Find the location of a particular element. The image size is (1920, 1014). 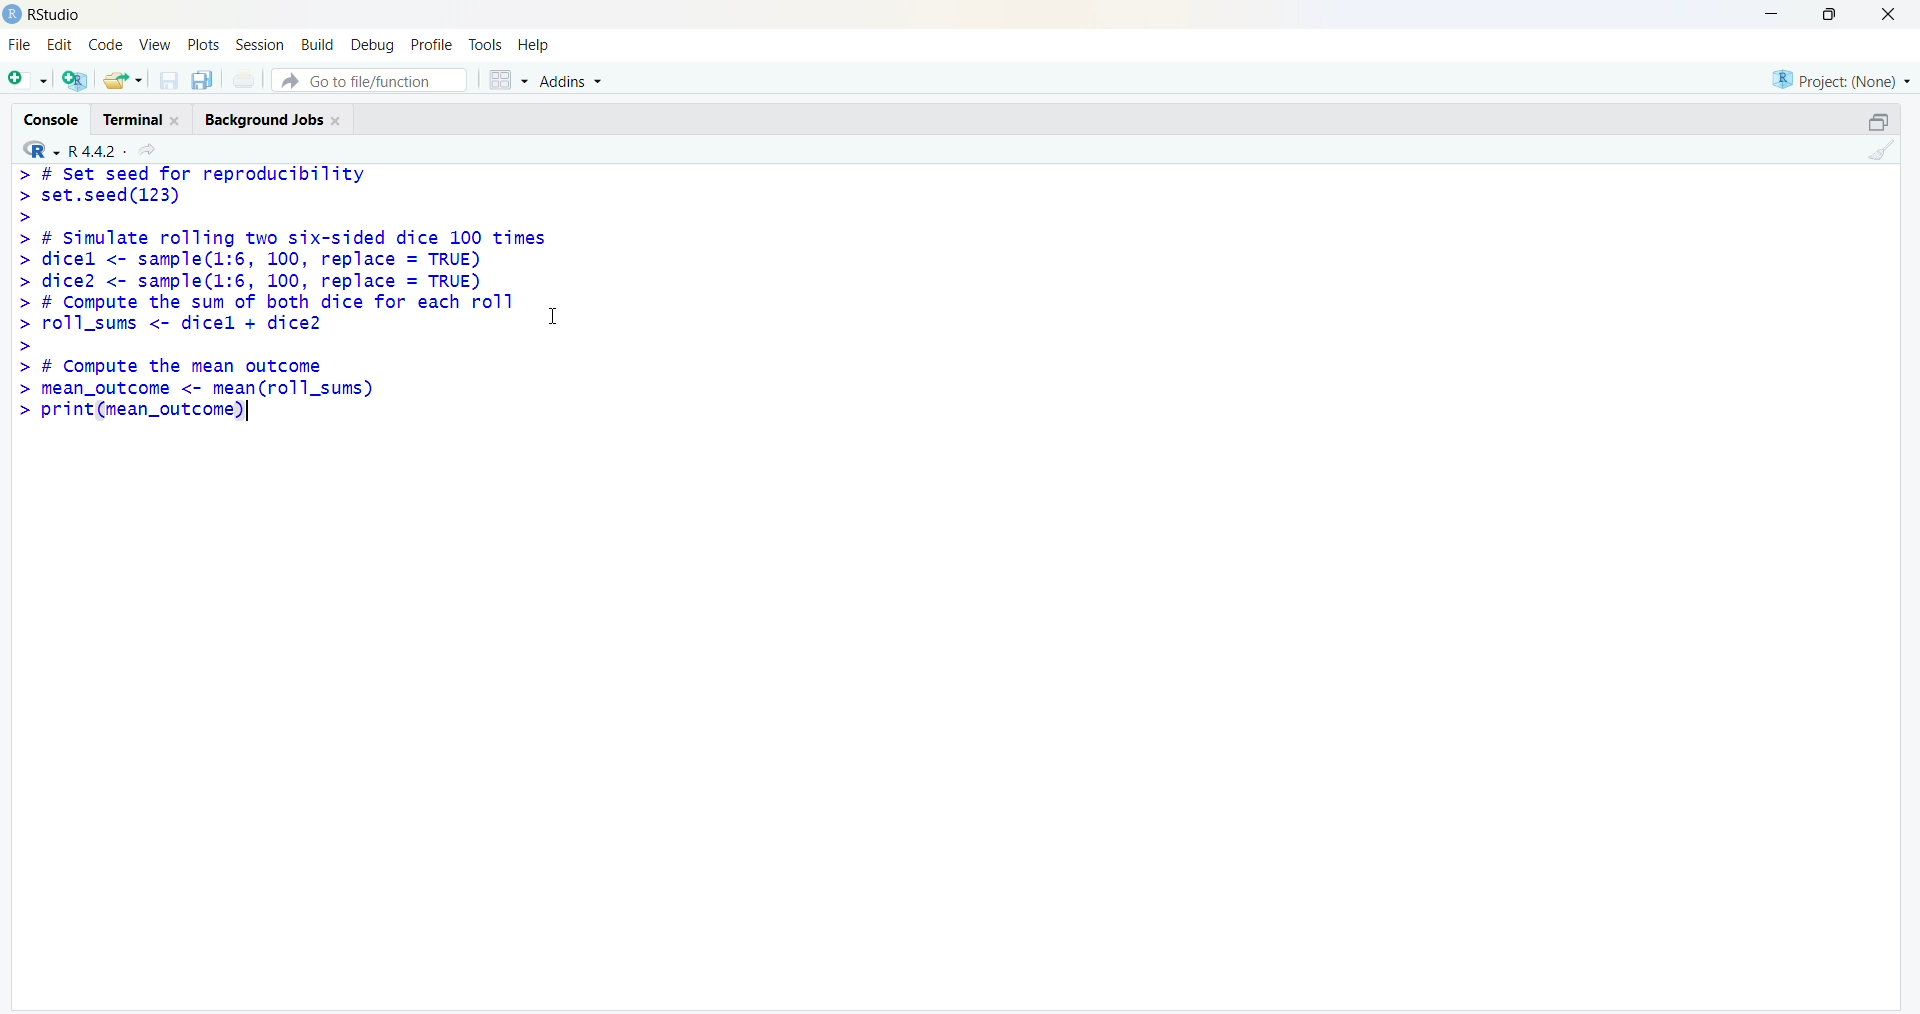

save is located at coordinates (168, 80).